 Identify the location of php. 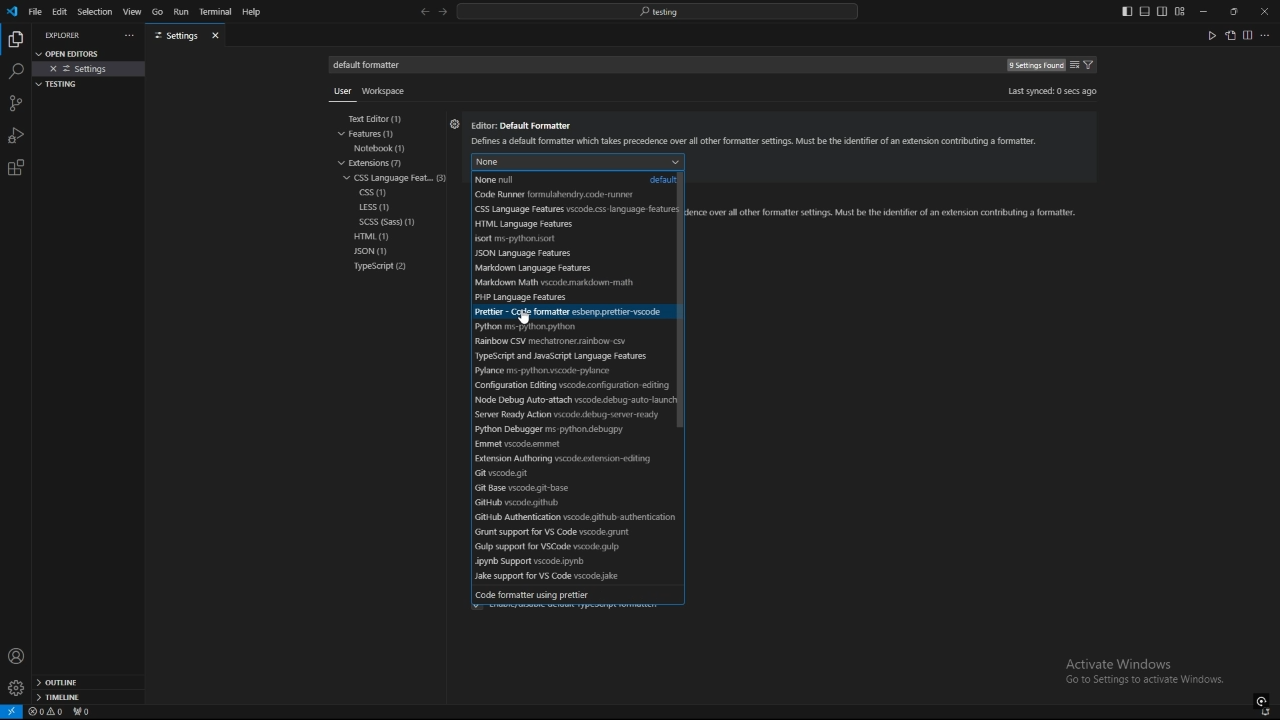
(555, 297).